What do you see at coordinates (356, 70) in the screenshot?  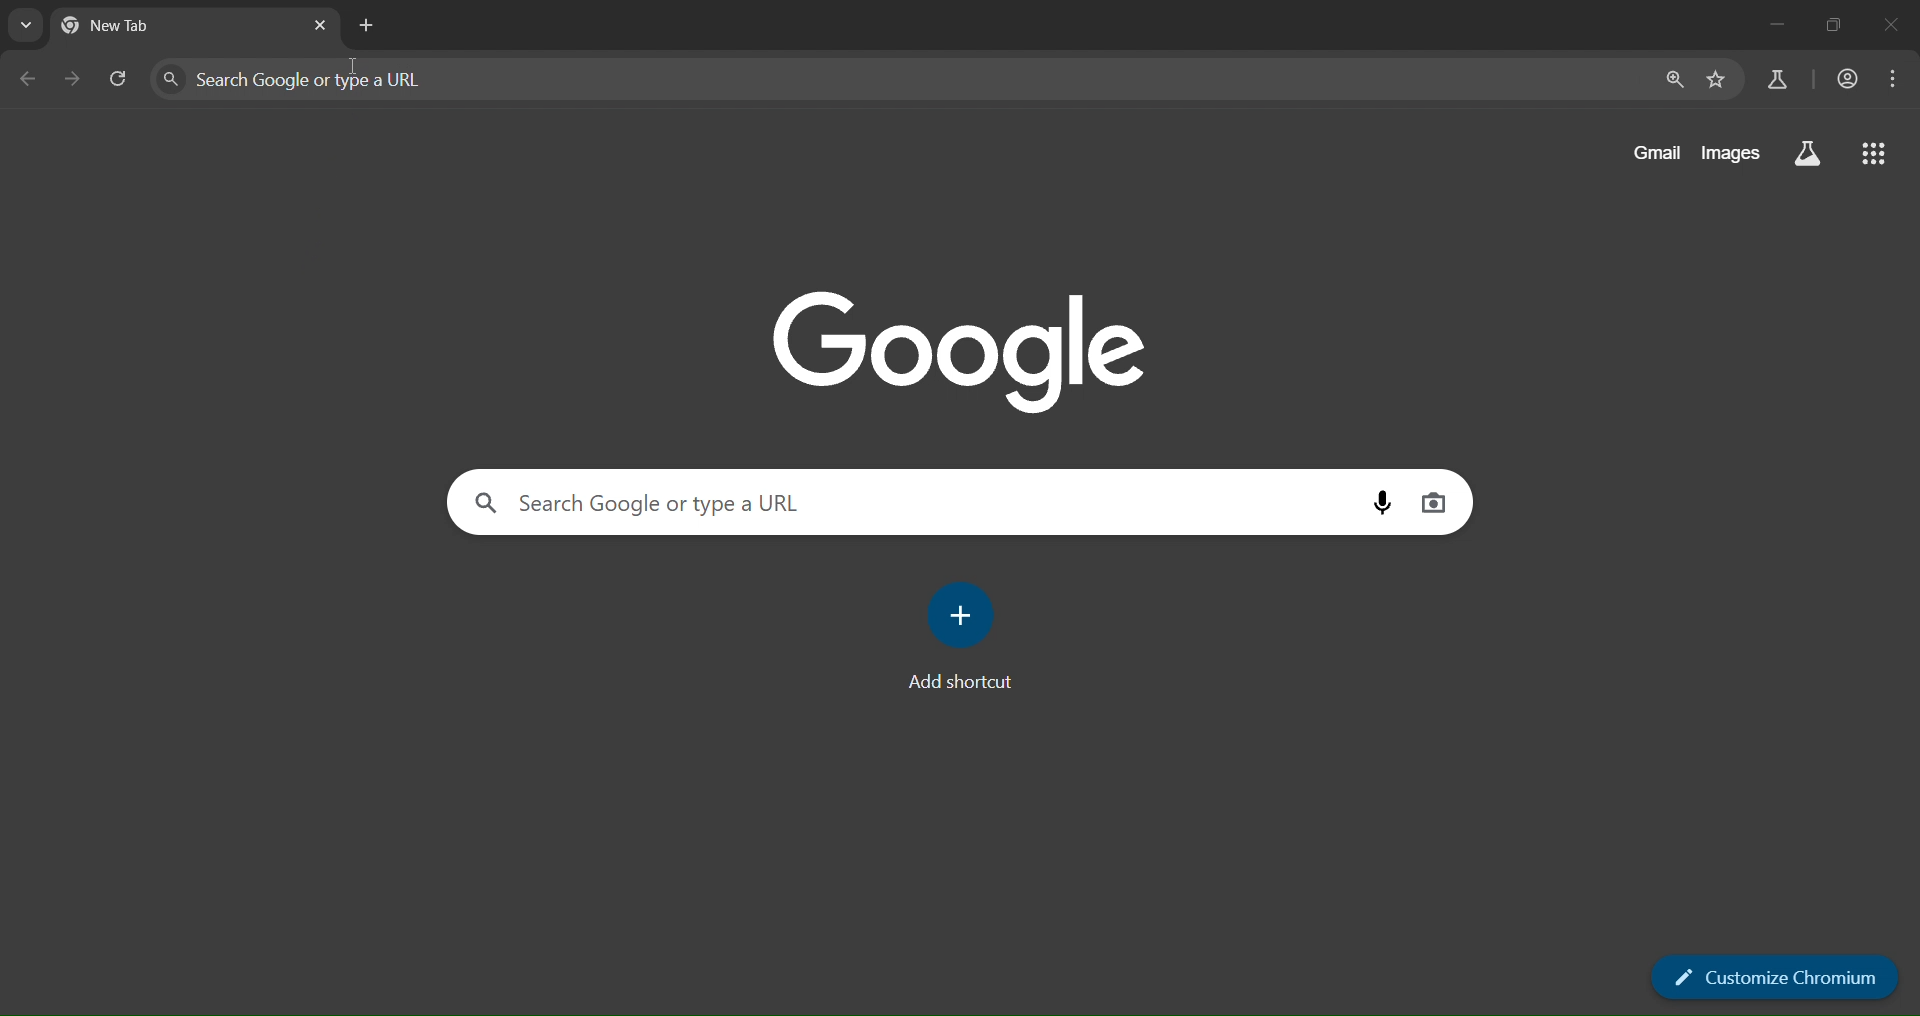 I see `cursor` at bounding box center [356, 70].